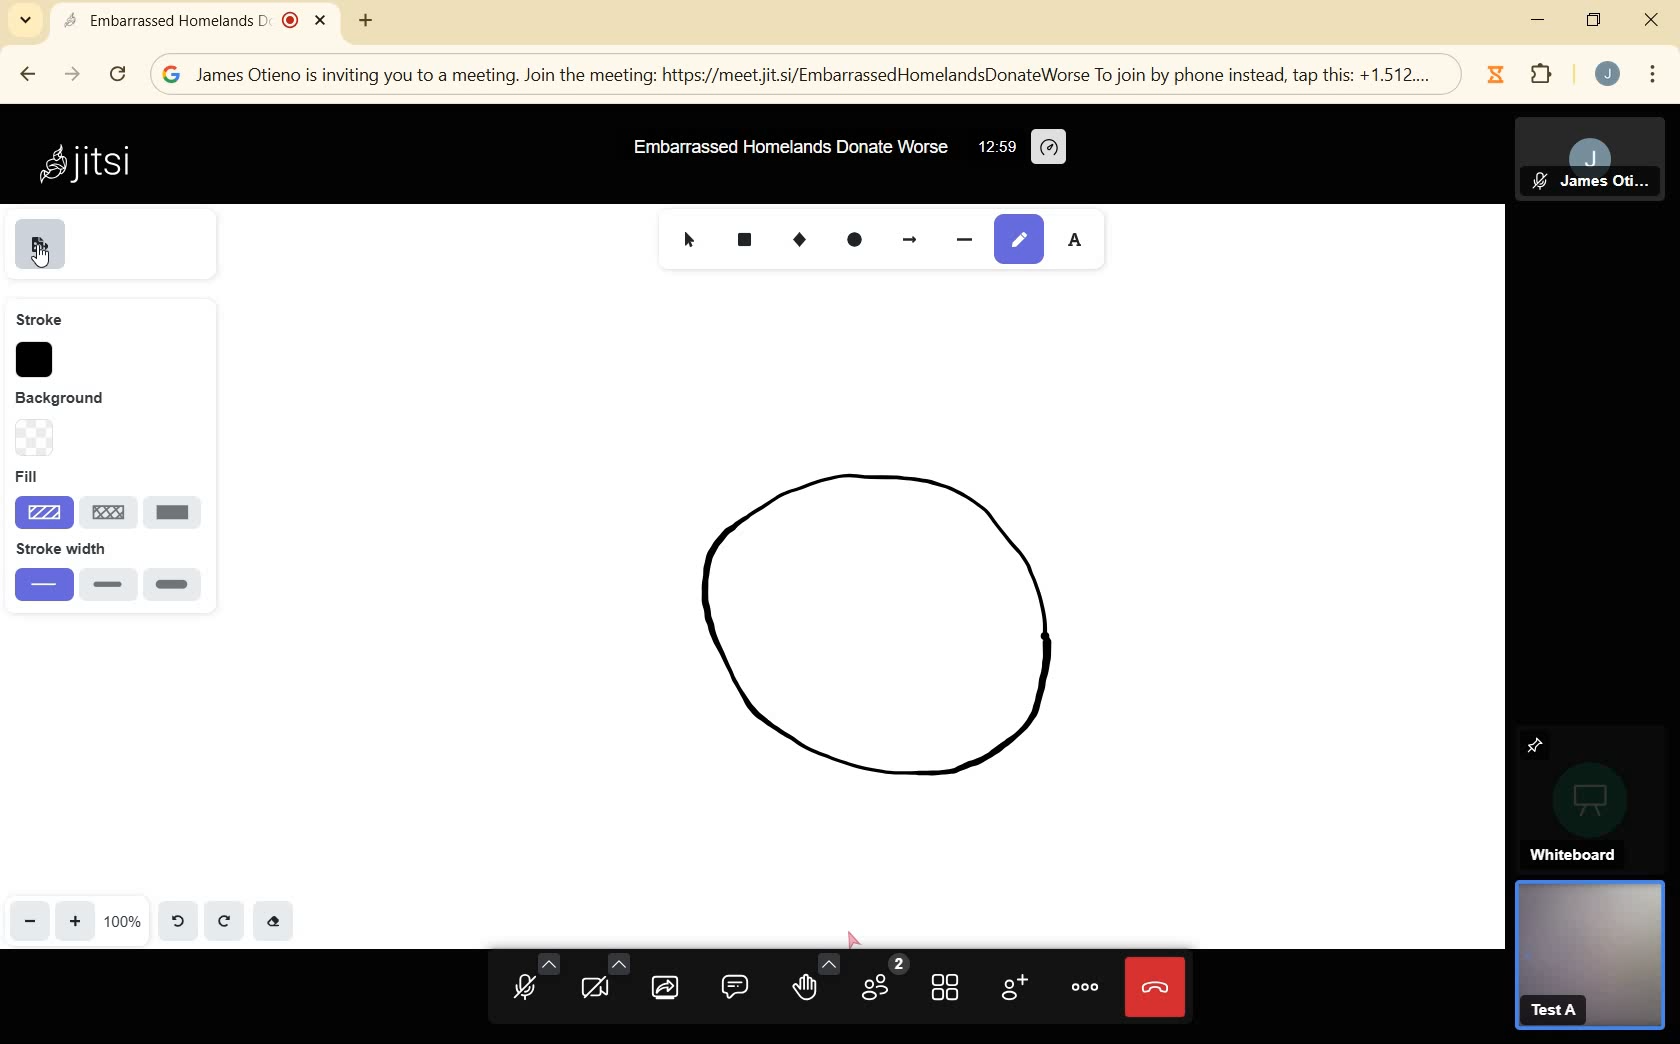 The height and width of the screenshot is (1044, 1680). What do you see at coordinates (1652, 72) in the screenshot?
I see `menu` at bounding box center [1652, 72].